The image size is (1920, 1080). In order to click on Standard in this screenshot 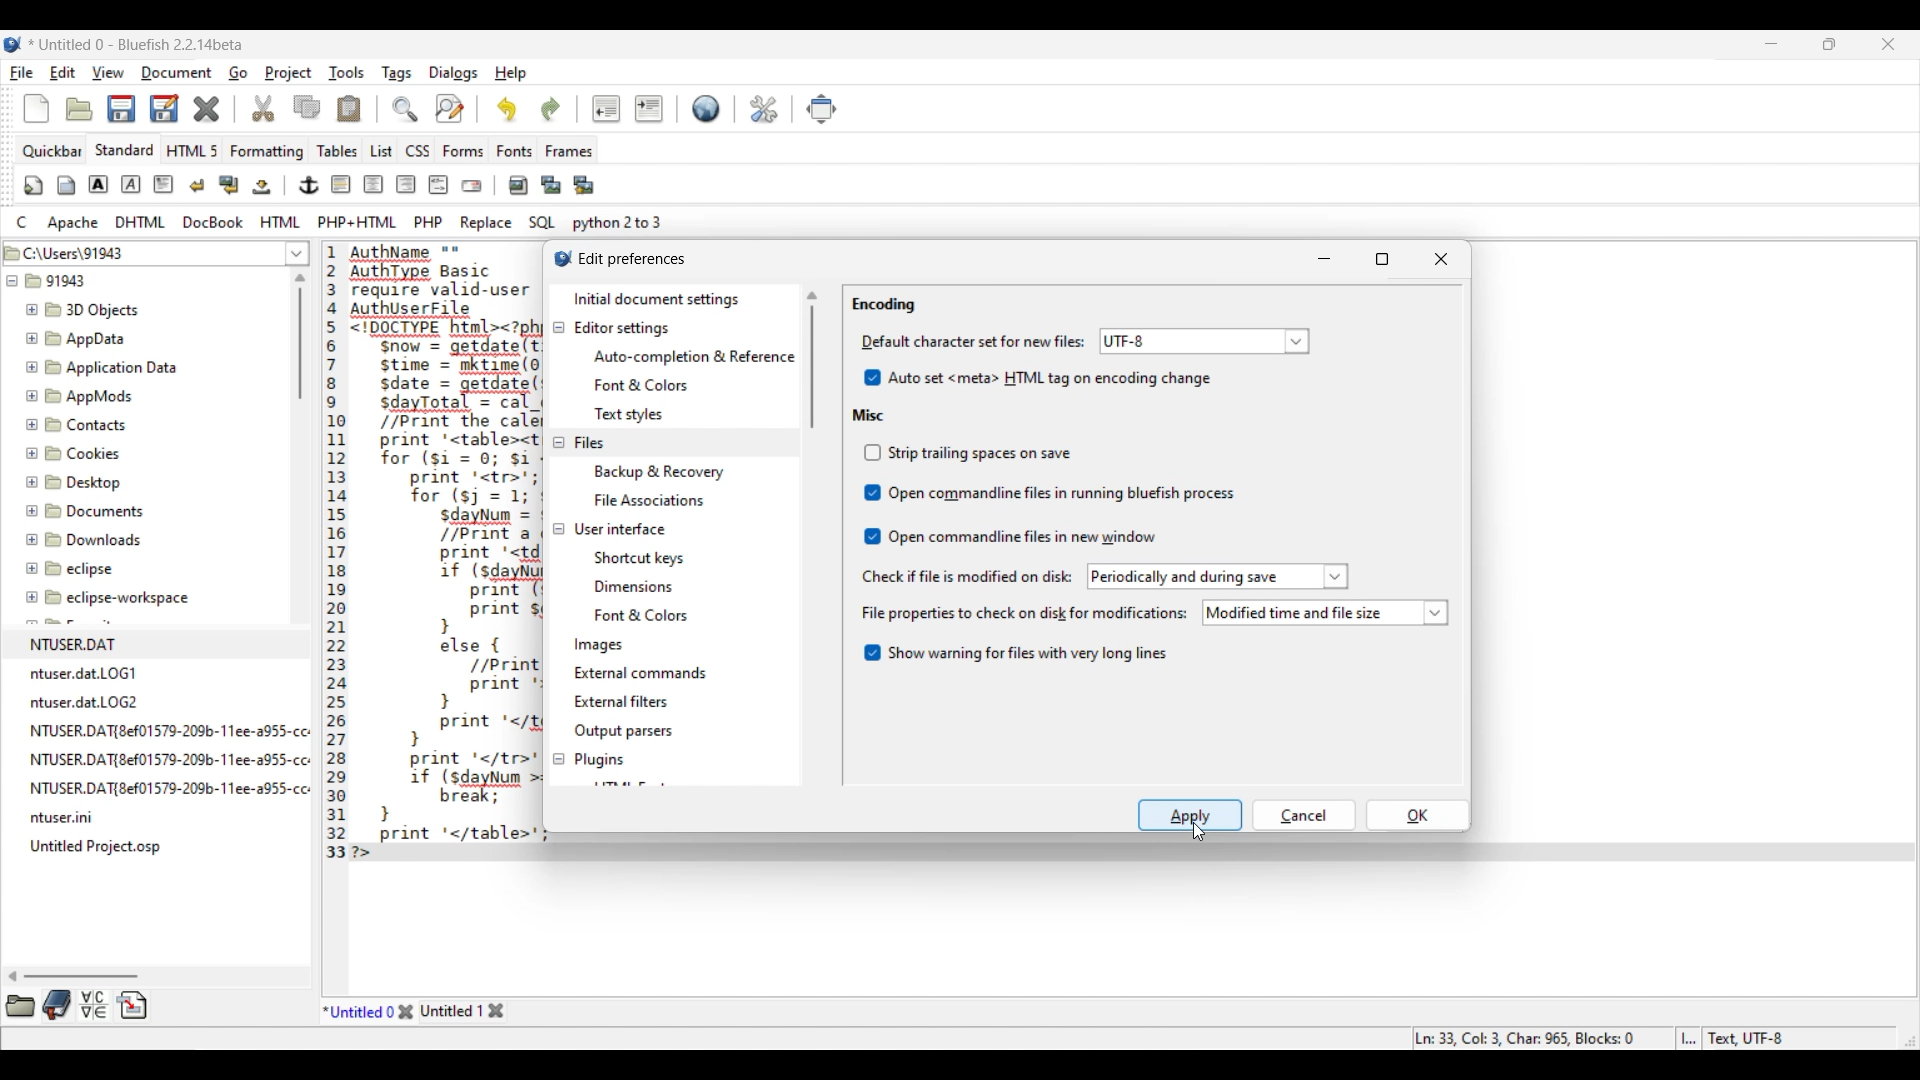, I will do `click(125, 150)`.